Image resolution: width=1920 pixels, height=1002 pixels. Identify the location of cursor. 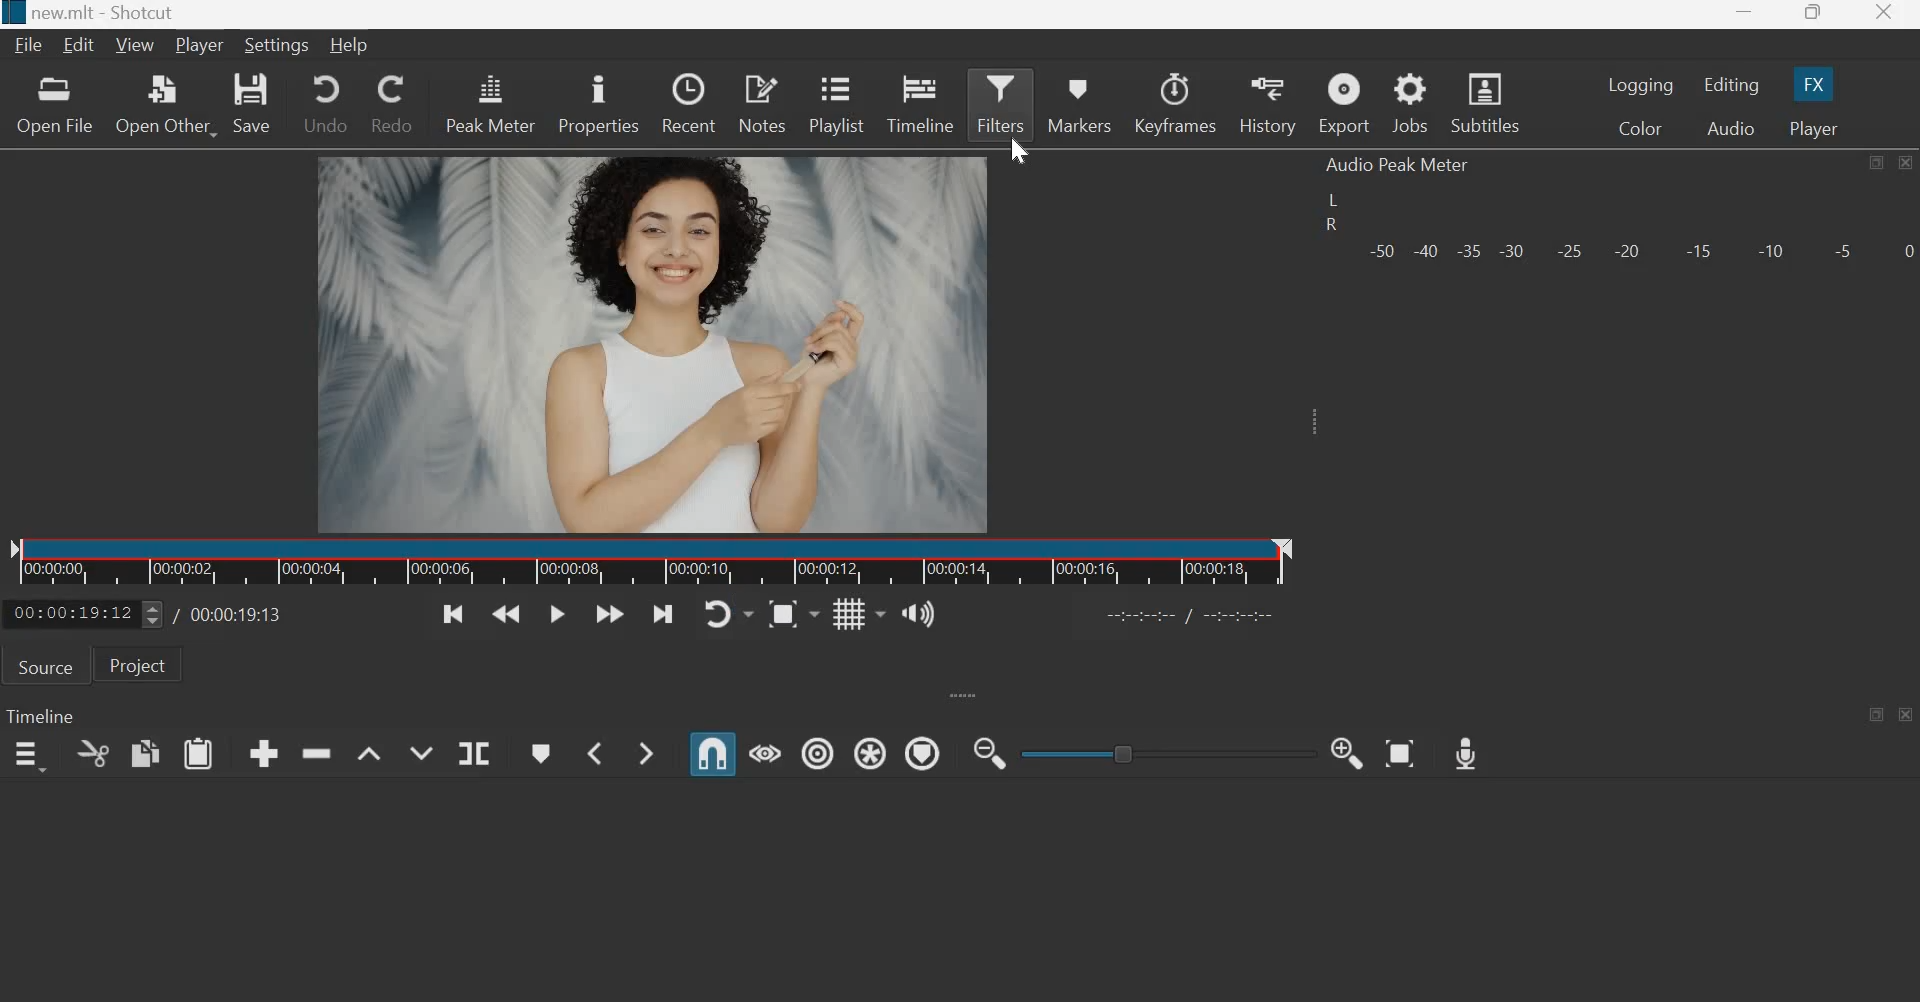
(1019, 155).